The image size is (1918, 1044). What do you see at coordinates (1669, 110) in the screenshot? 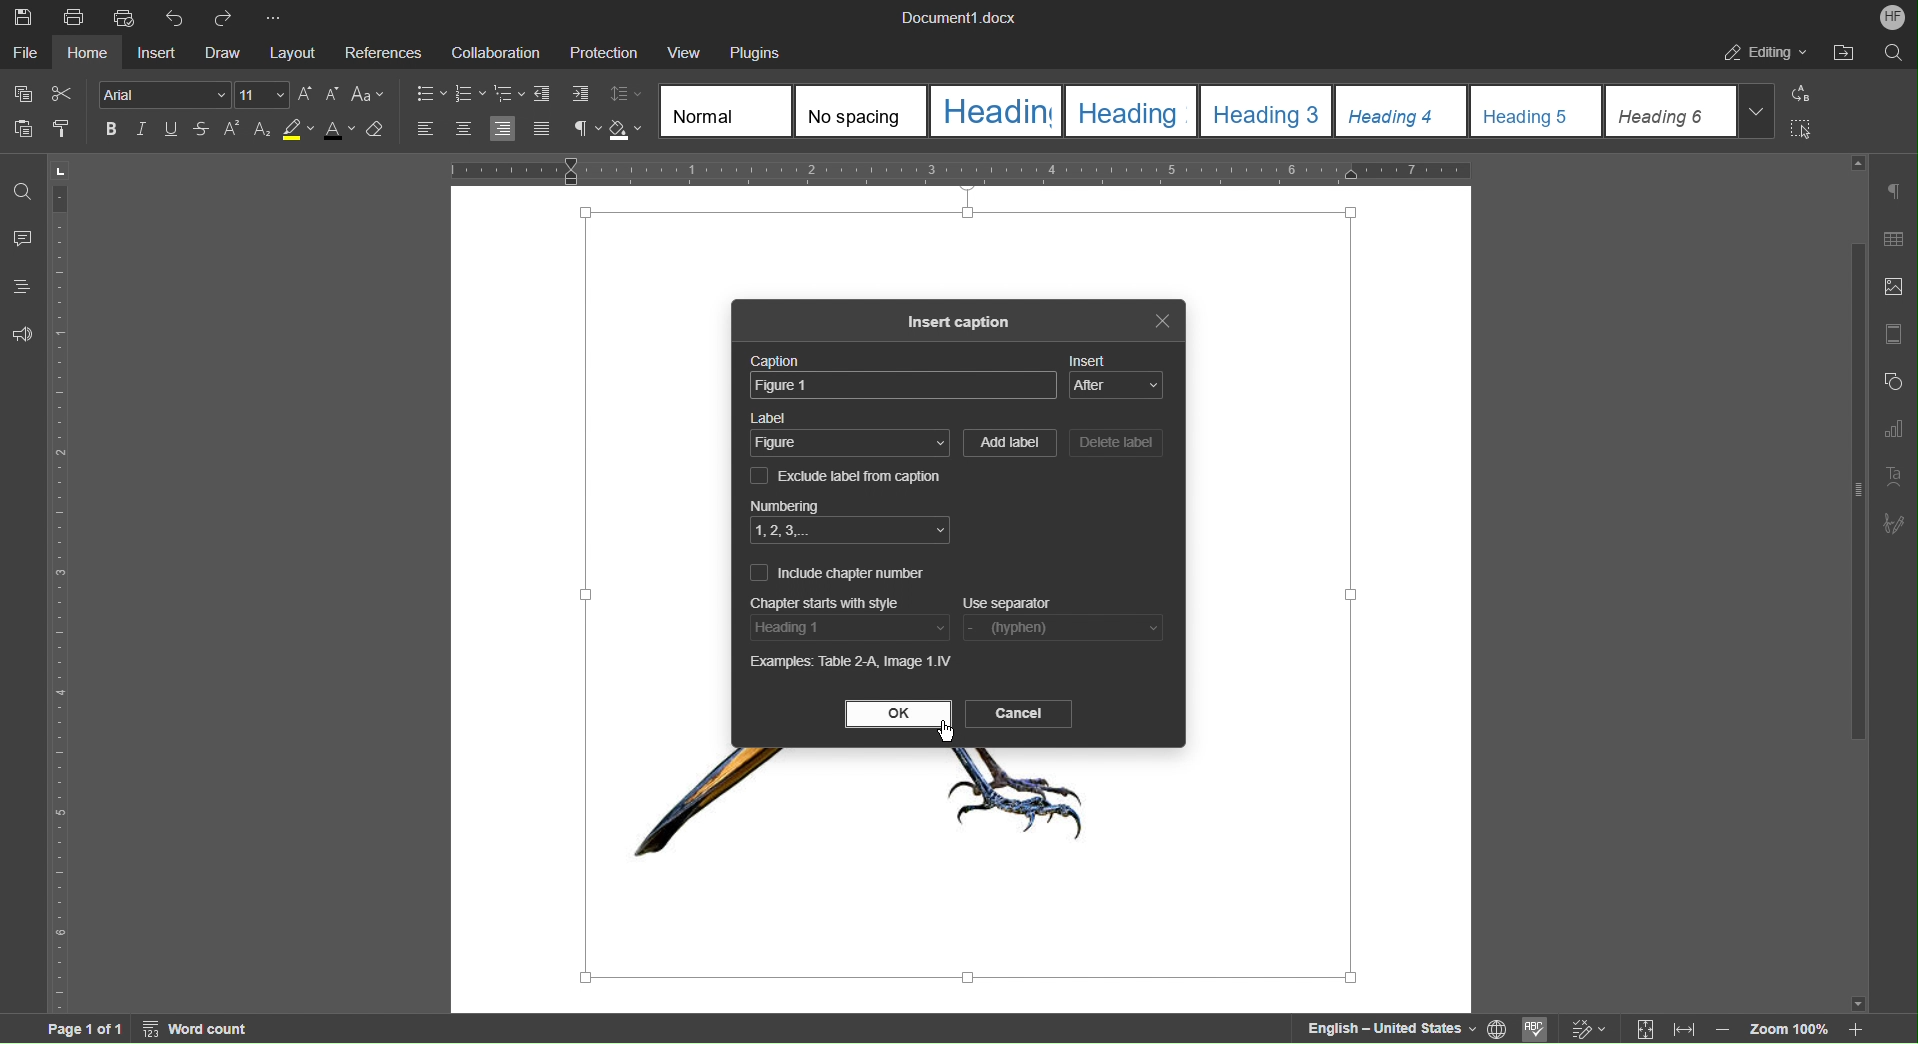
I see `Heading 6` at bounding box center [1669, 110].